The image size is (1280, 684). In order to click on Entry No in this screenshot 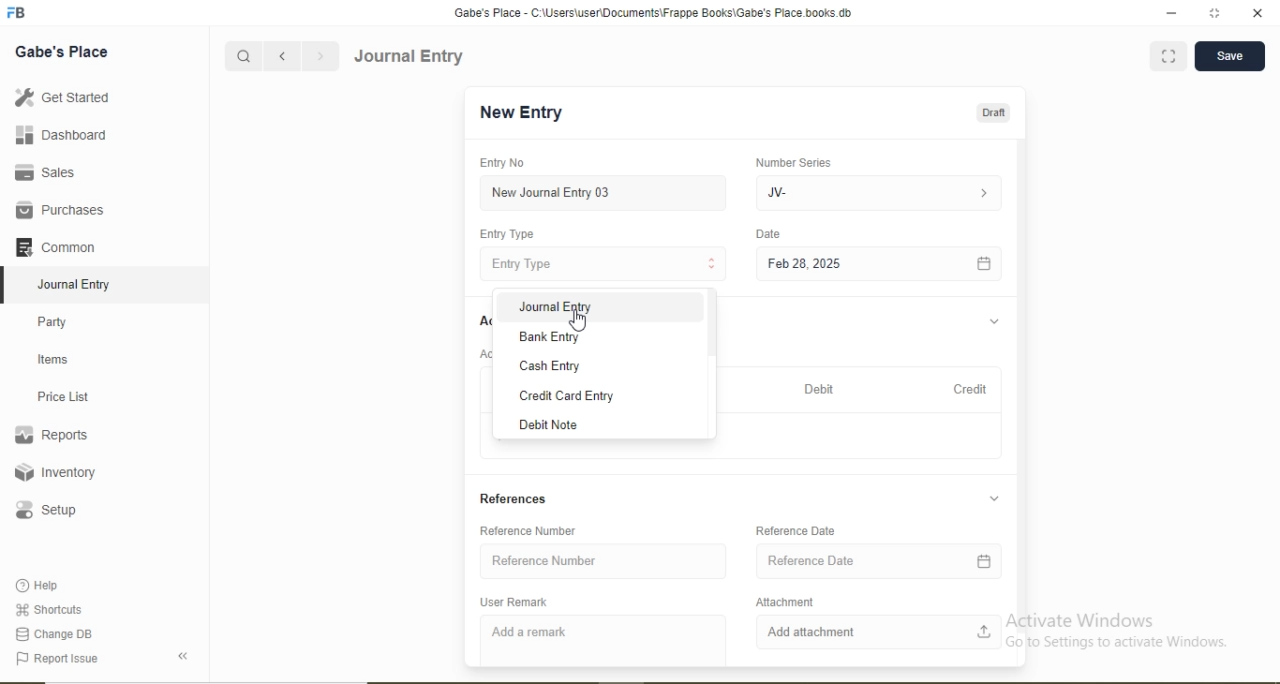, I will do `click(501, 162)`.